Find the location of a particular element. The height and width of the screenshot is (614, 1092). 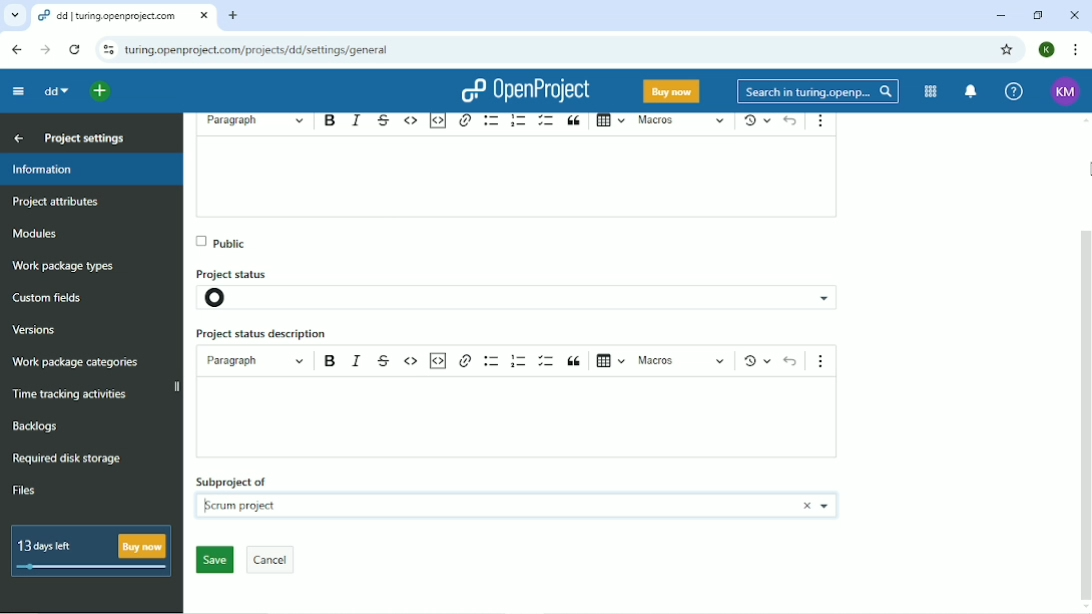

Insert code snippet is located at coordinates (438, 122).